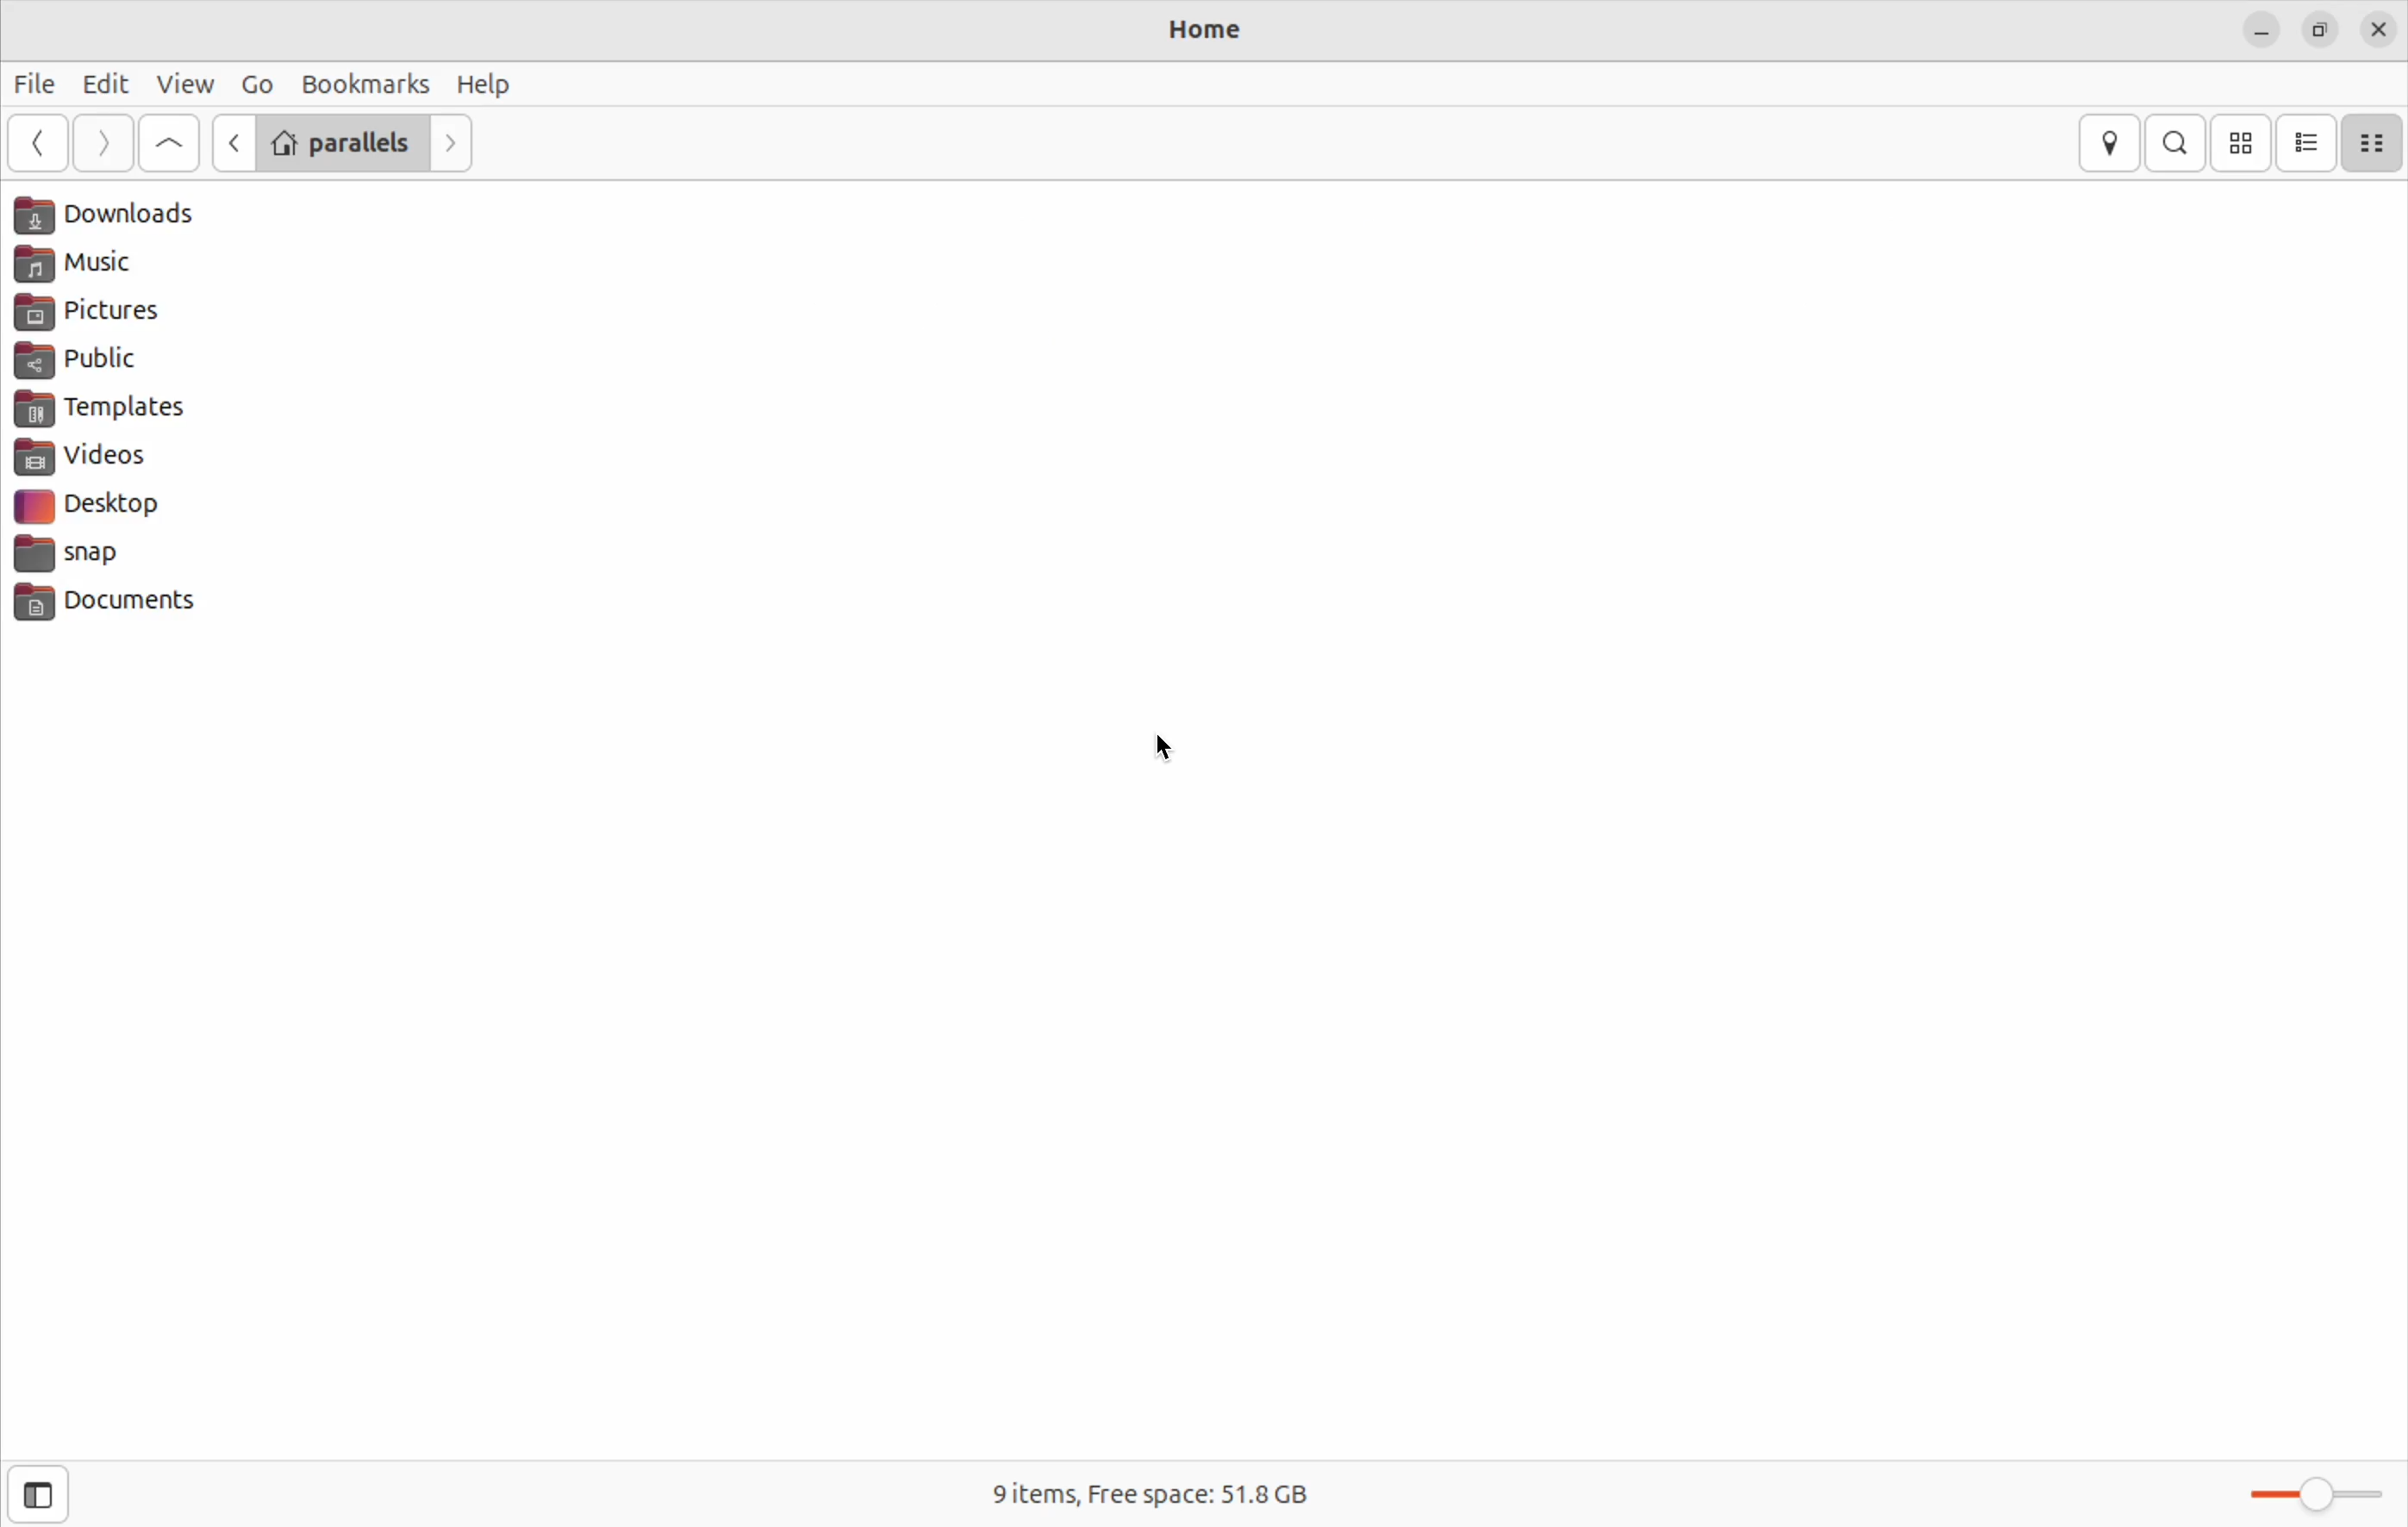  Describe the element at coordinates (2383, 25) in the screenshot. I see `close` at that location.